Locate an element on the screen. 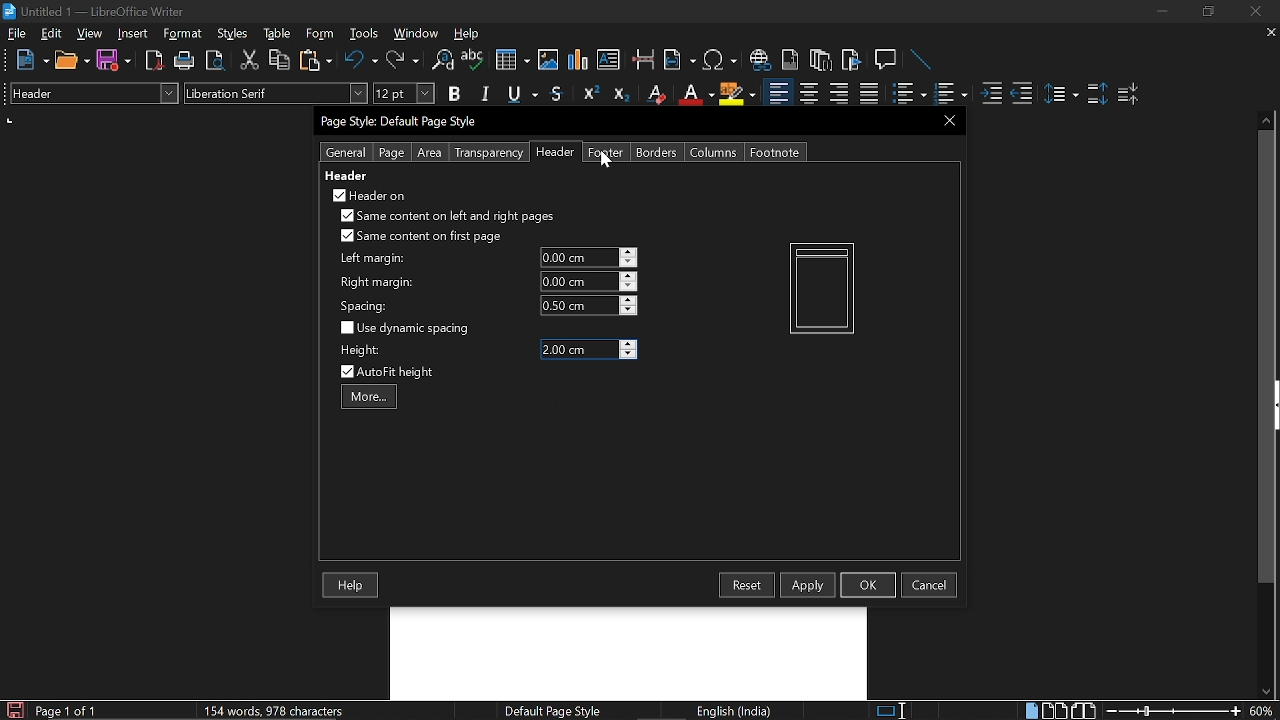  Justified is located at coordinates (870, 94).